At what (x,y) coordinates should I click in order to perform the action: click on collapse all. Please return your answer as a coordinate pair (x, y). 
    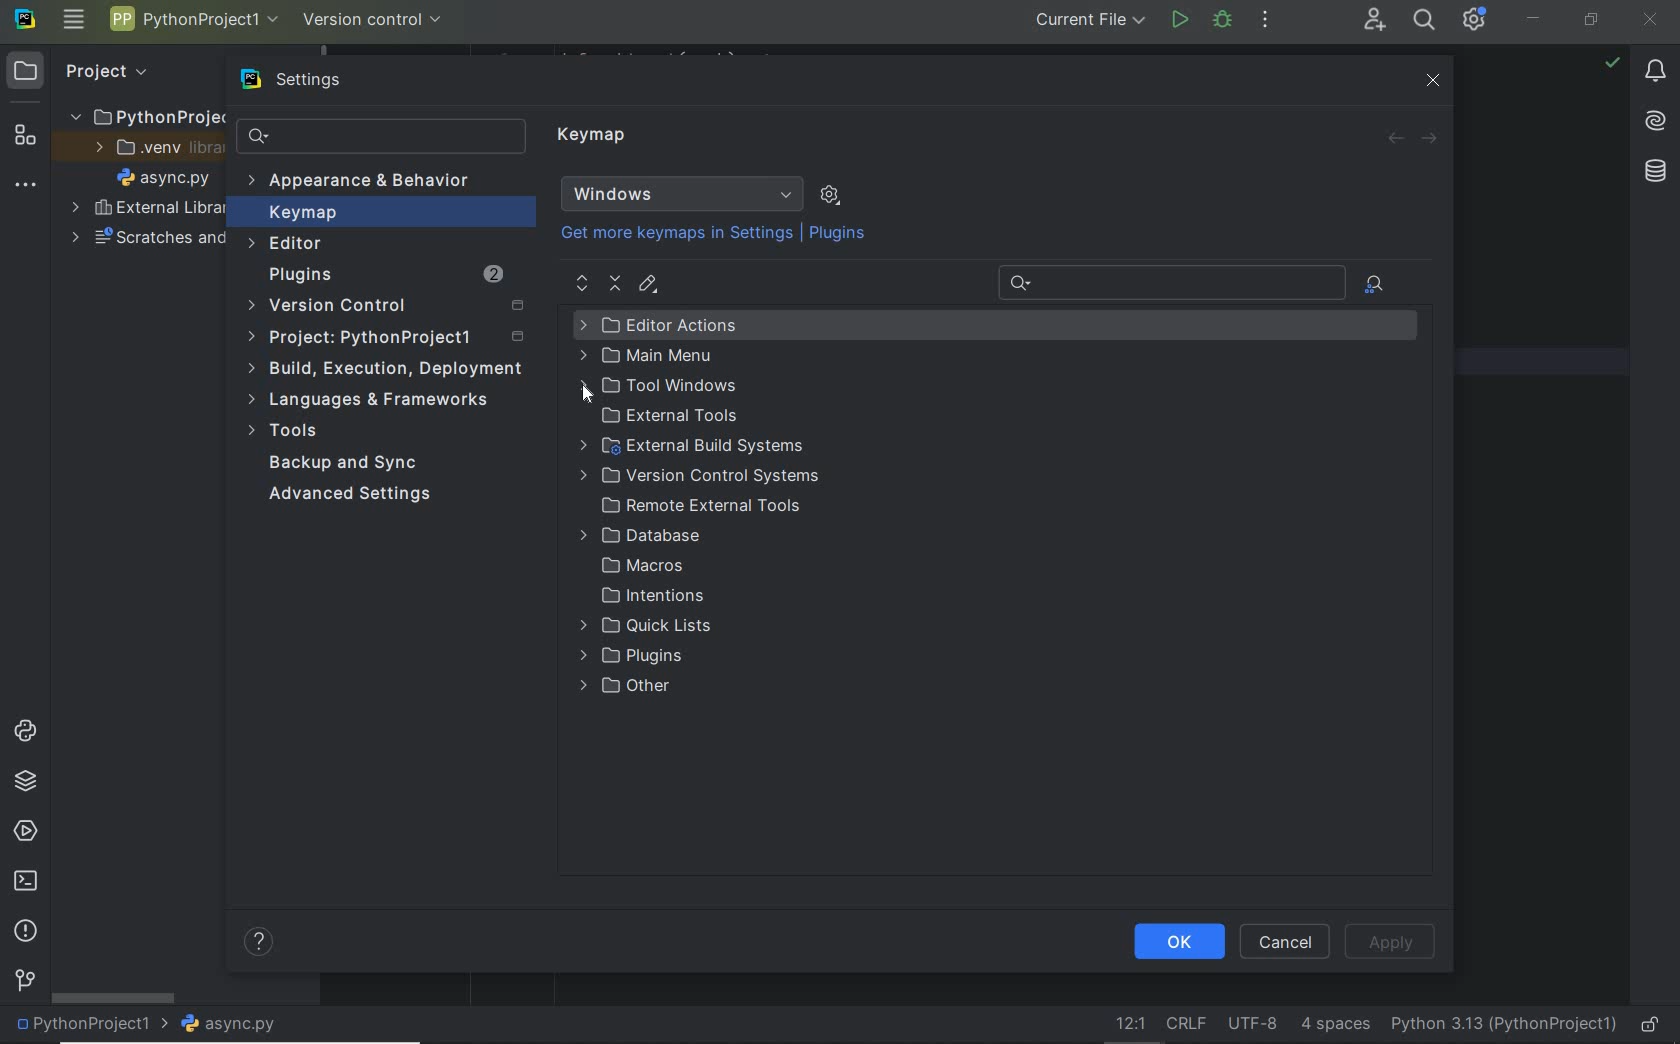
    Looking at the image, I should click on (615, 284).